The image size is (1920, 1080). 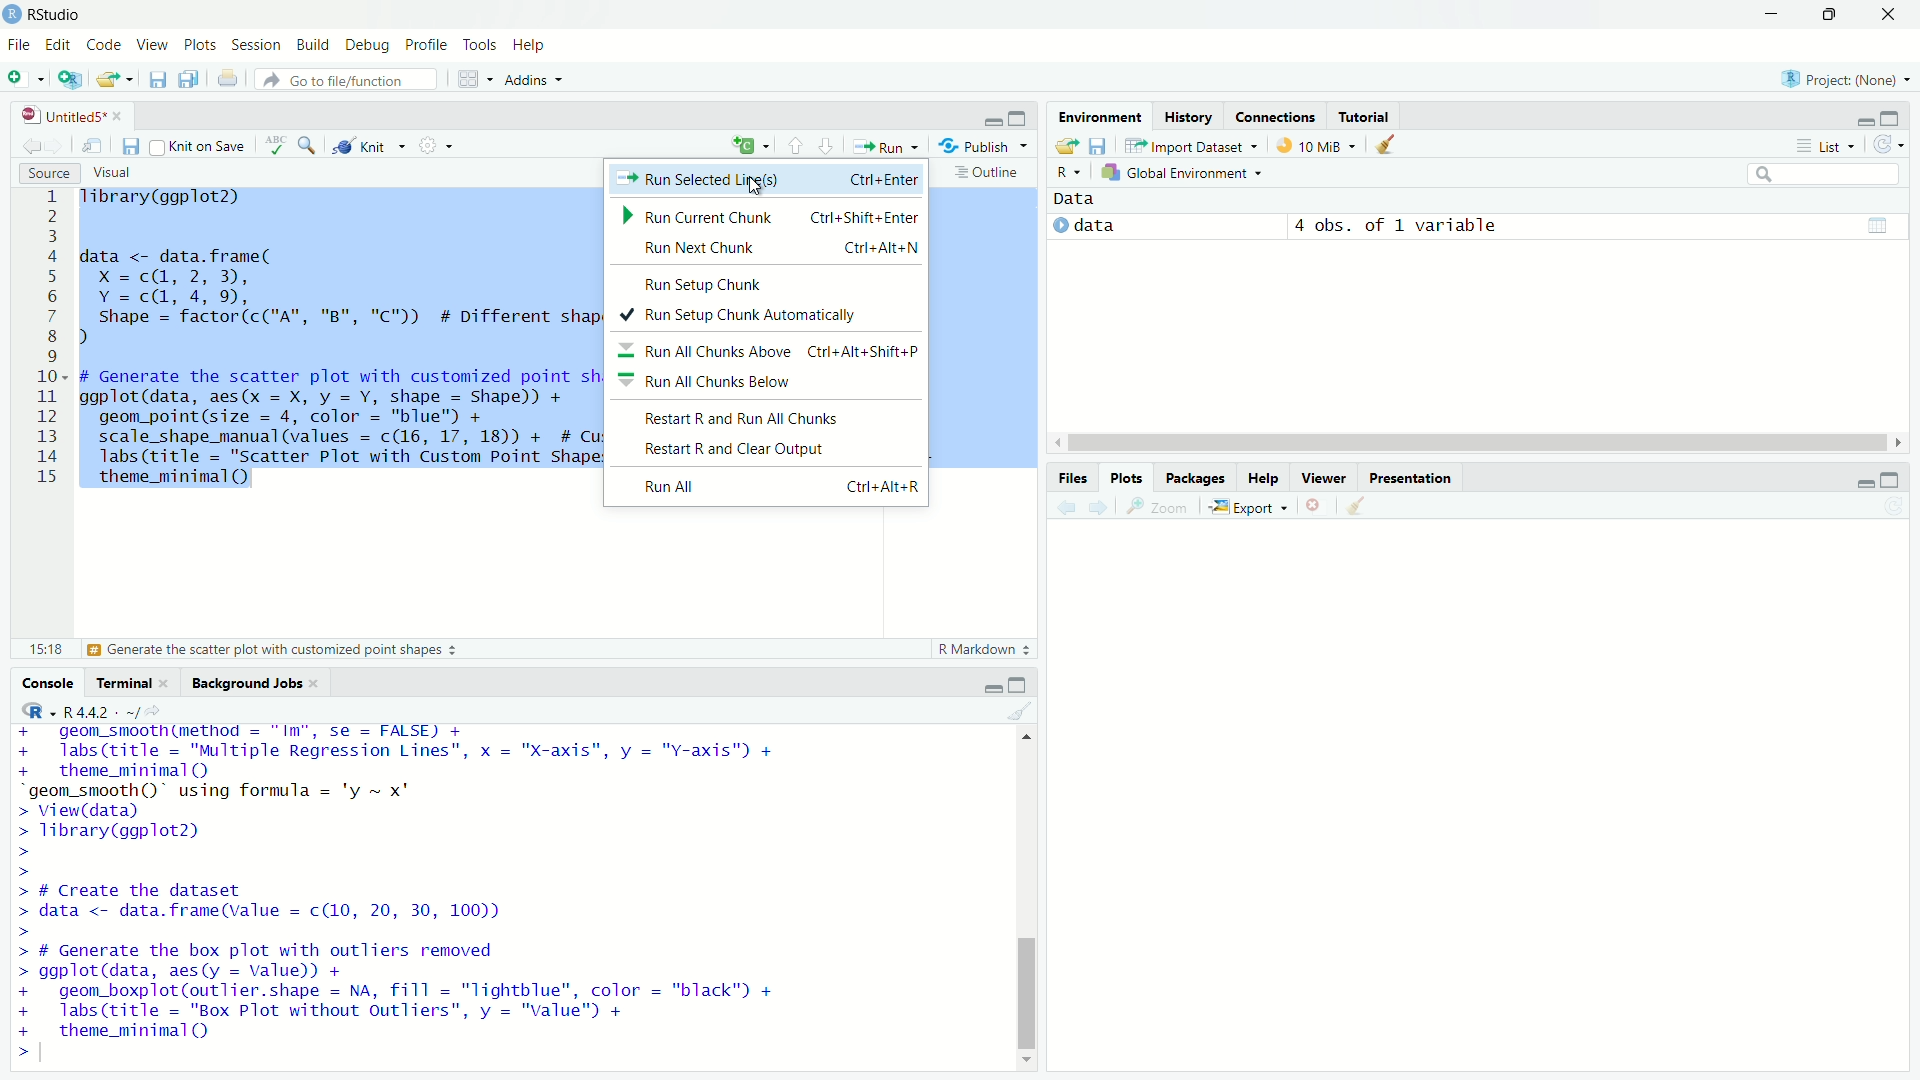 What do you see at coordinates (49, 339) in the screenshot?
I see `Line numbers` at bounding box center [49, 339].